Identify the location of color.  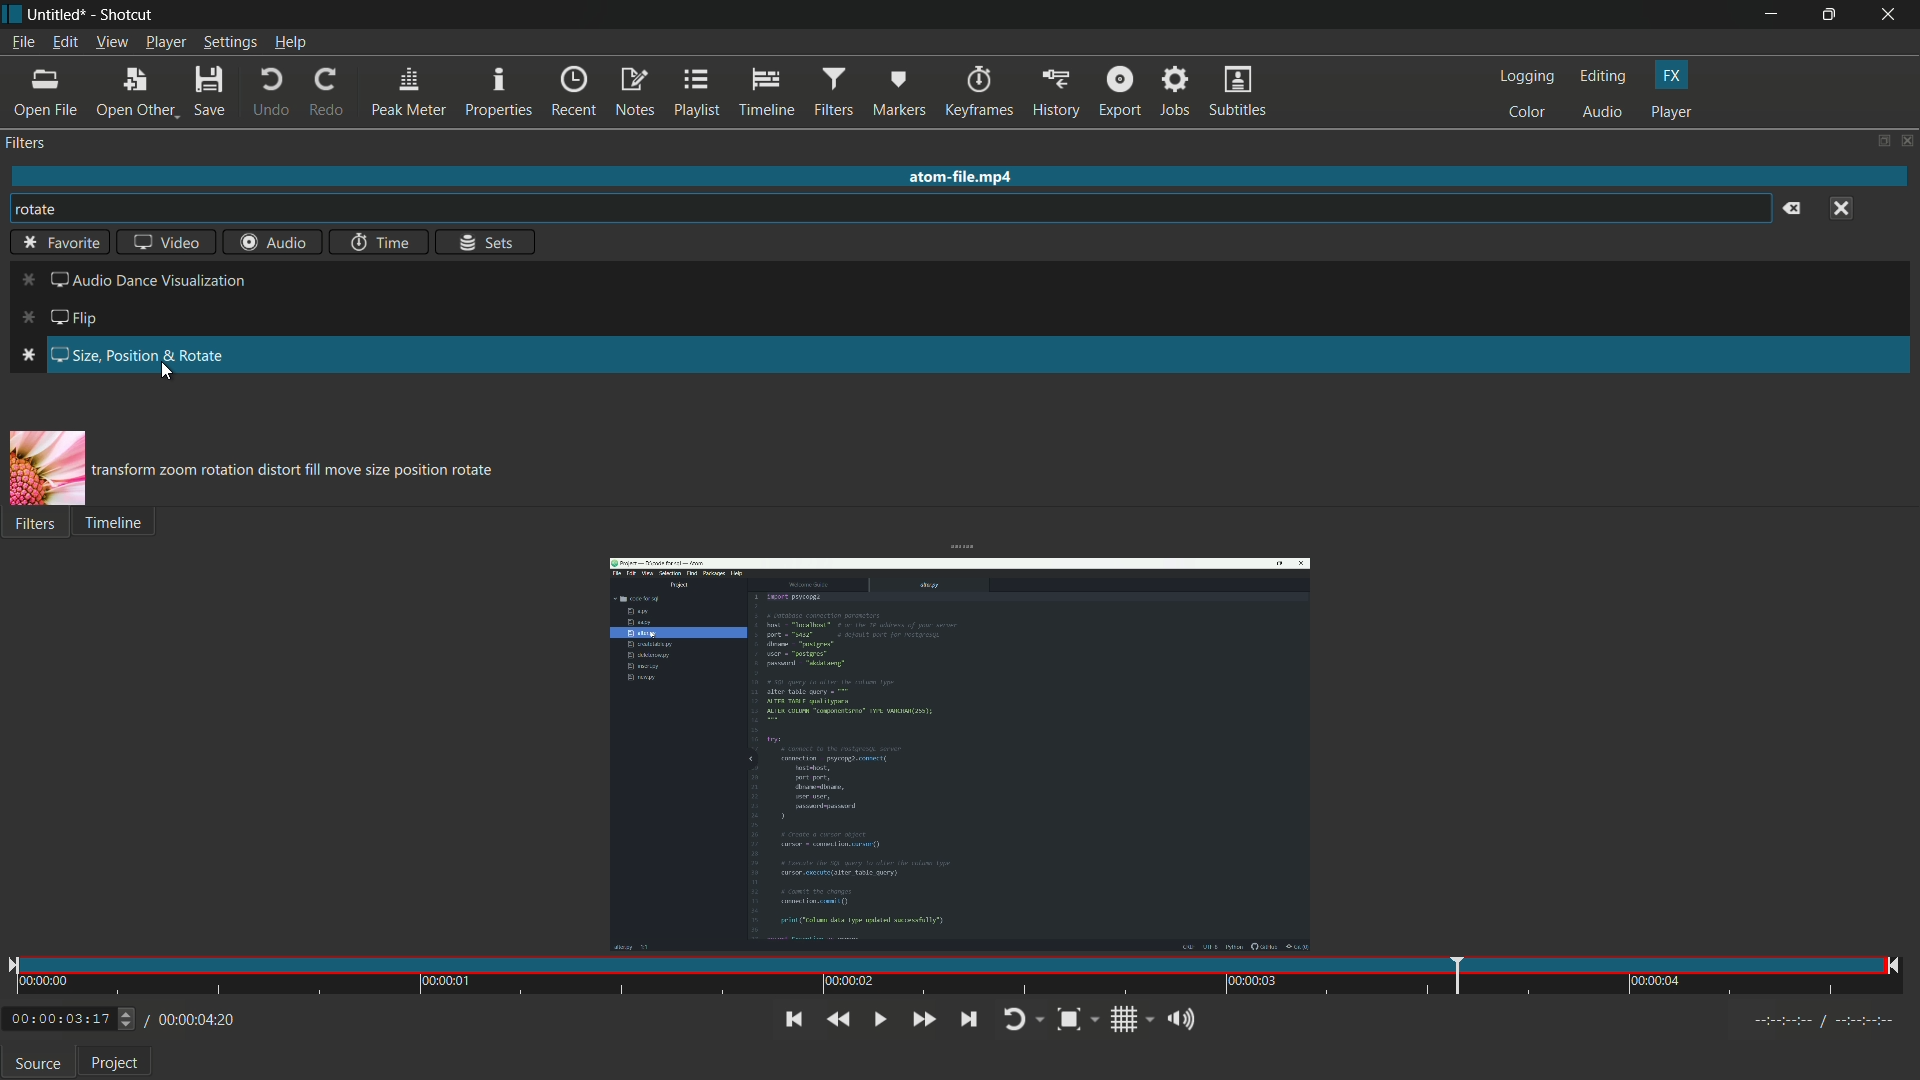
(1531, 113).